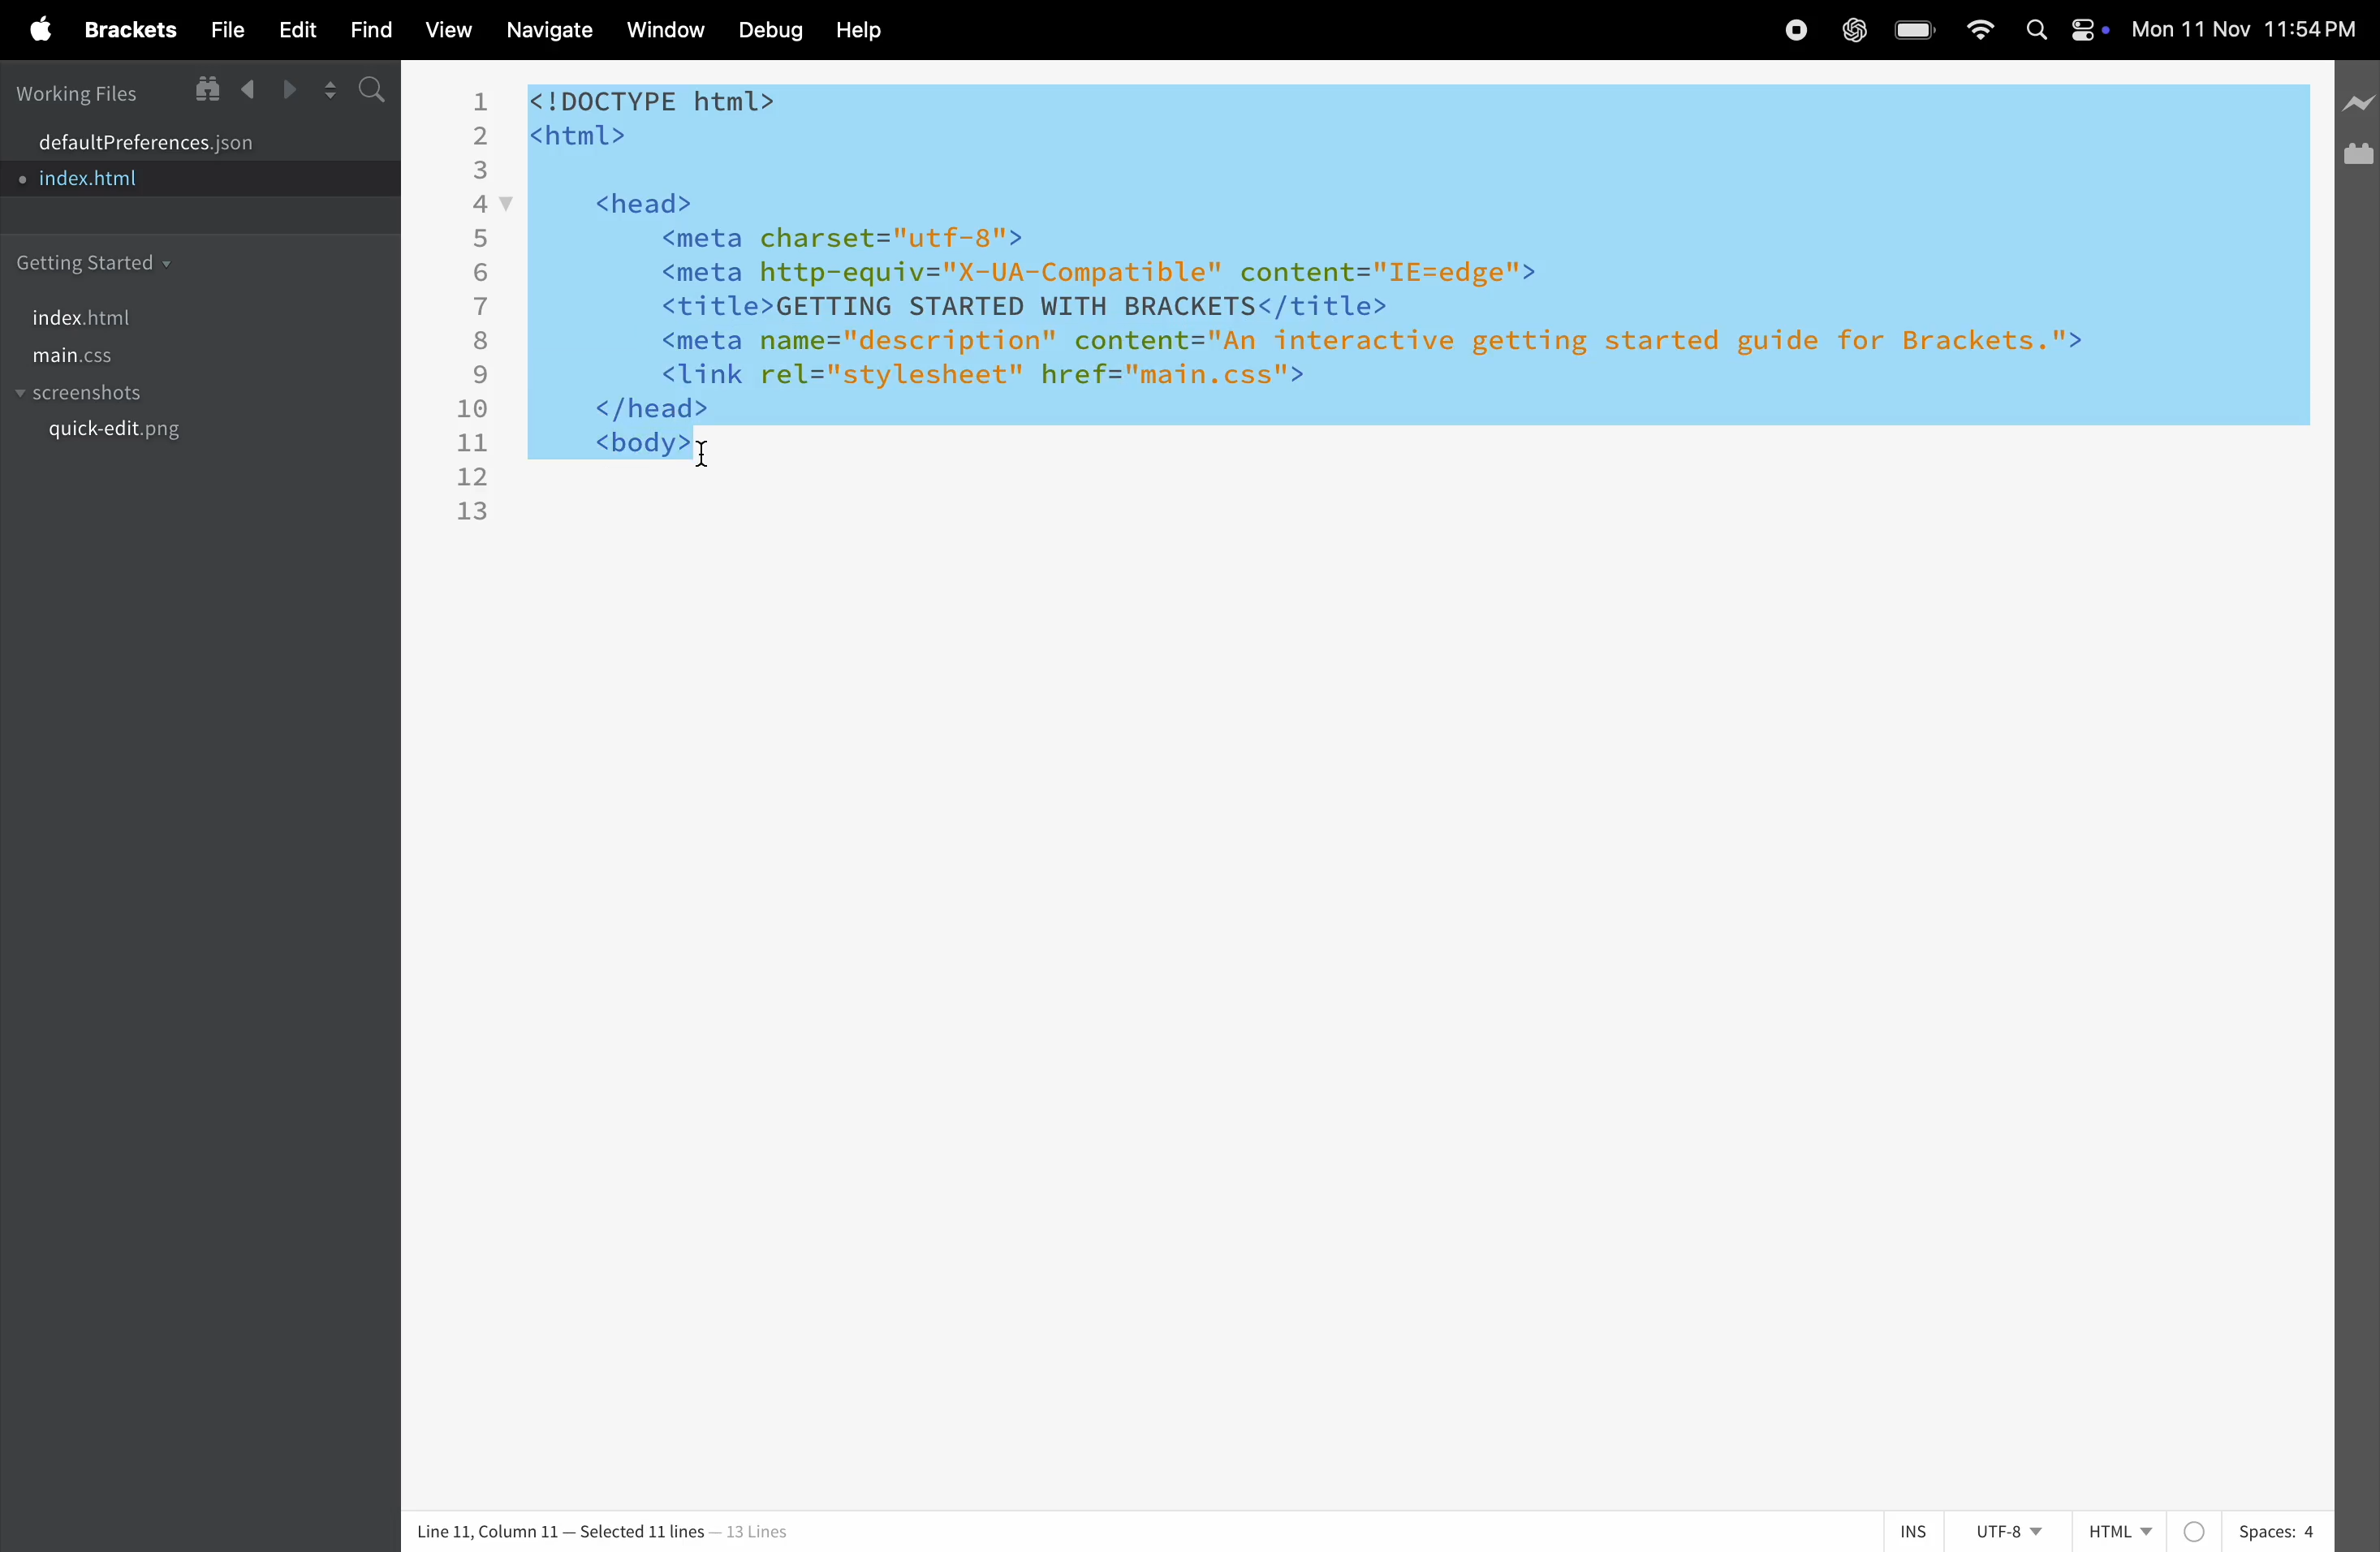 Image resolution: width=2380 pixels, height=1552 pixels. Describe the element at coordinates (860, 31) in the screenshot. I see `help` at that location.